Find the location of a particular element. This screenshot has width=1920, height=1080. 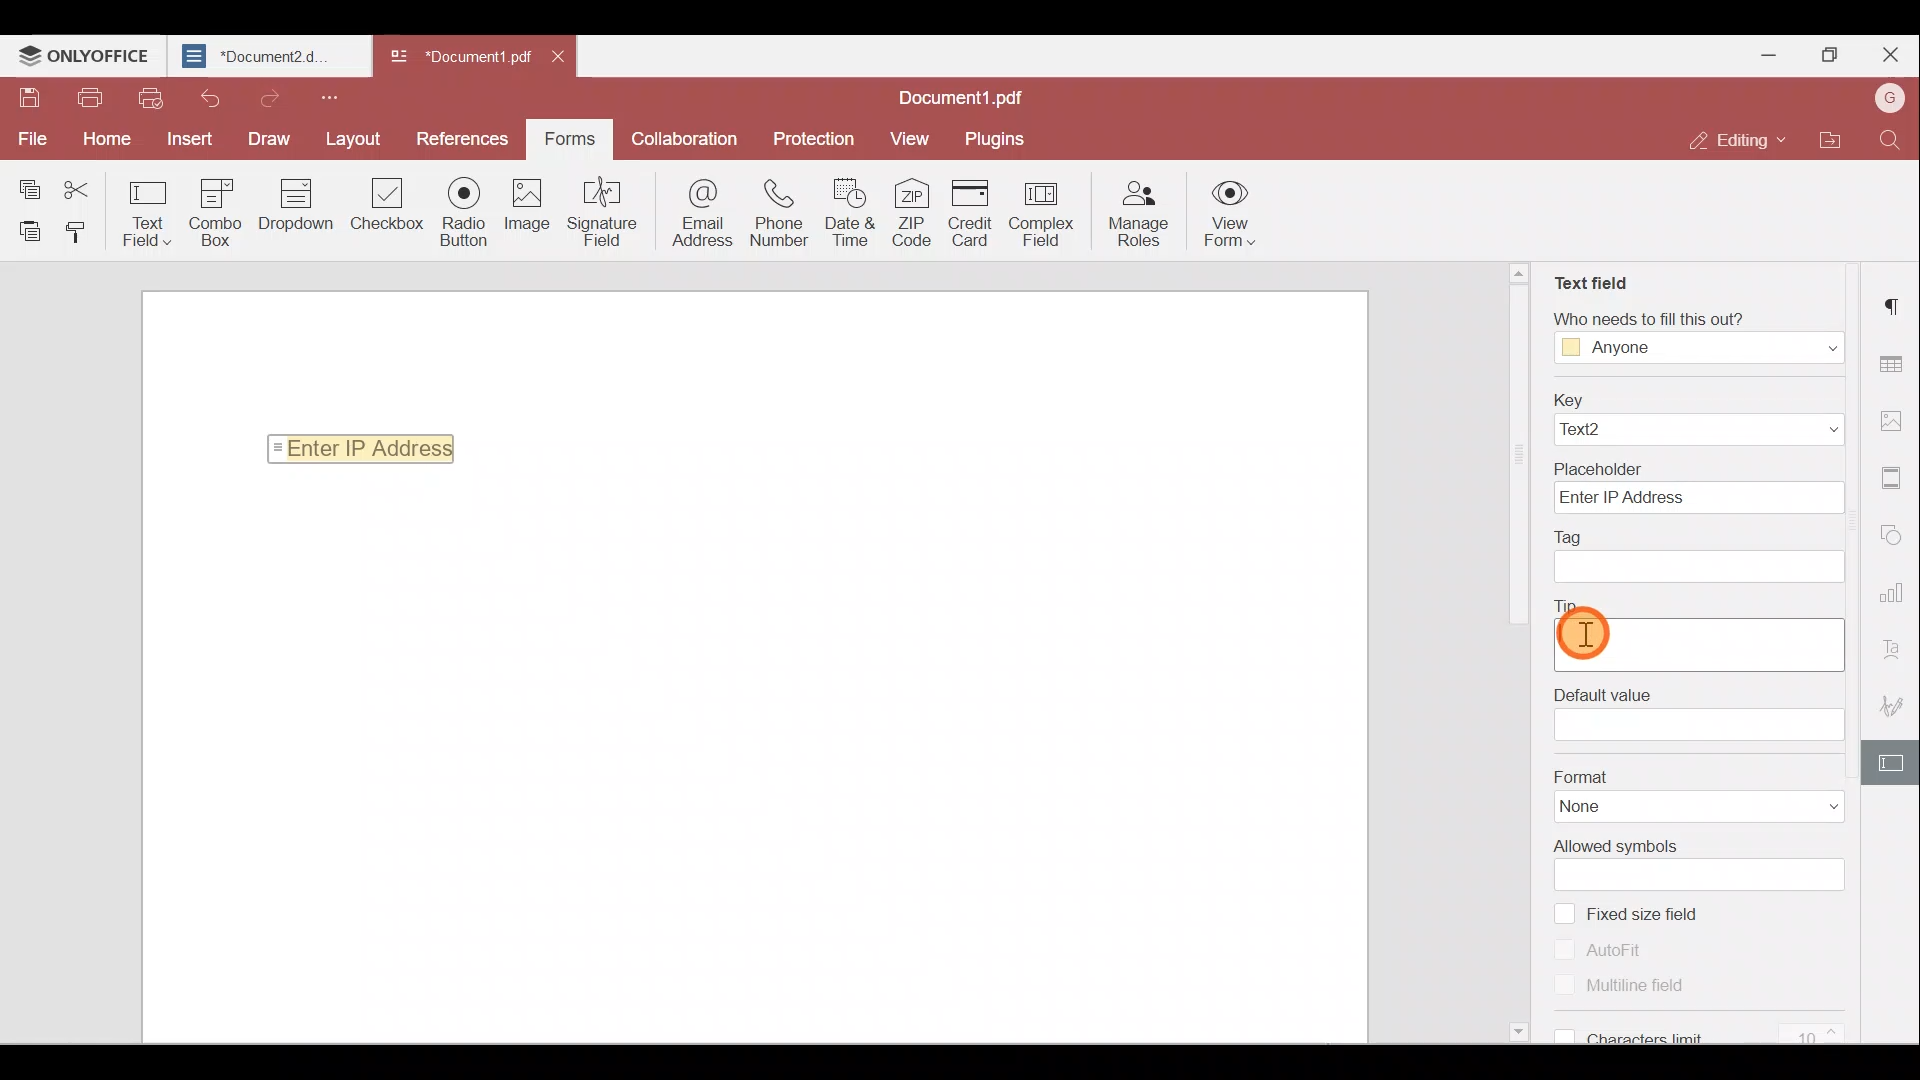

Draw is located at coordinates (263, 138).